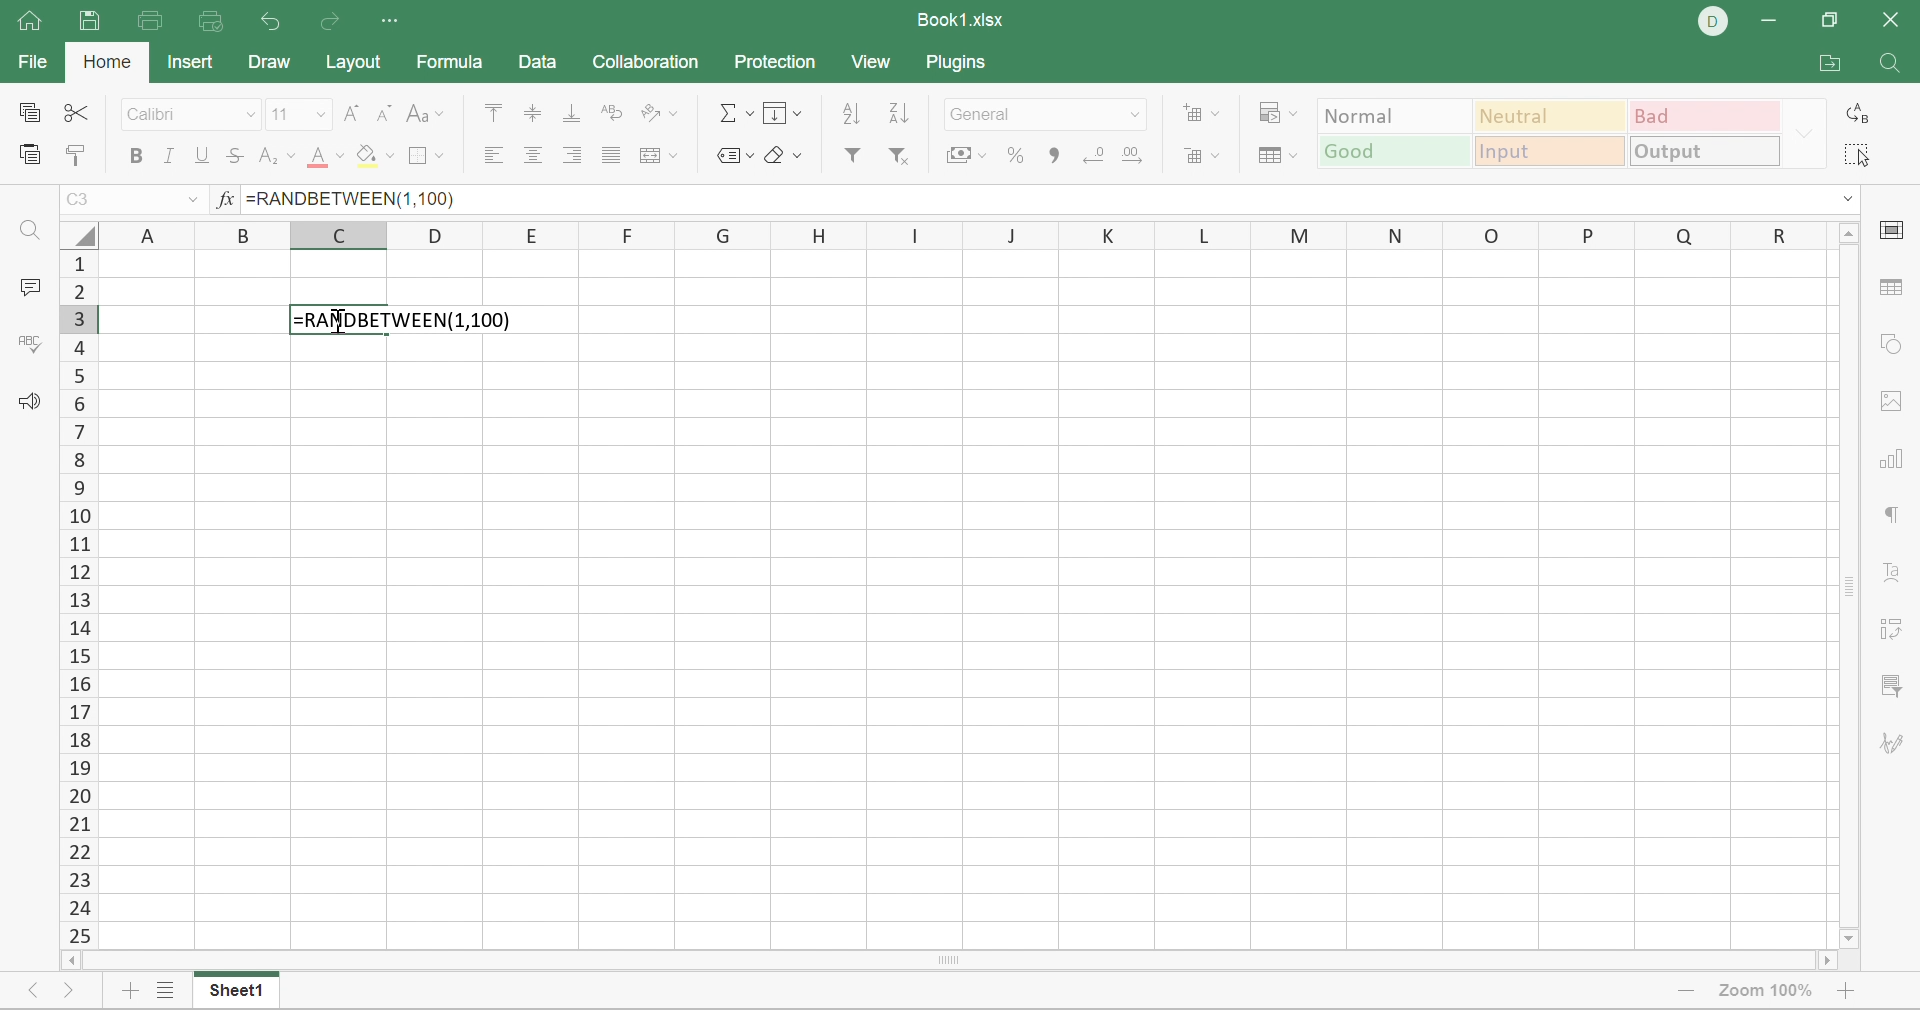 Image resolution: width=1920 pixels, height=1010 pixels. What do you see at coordinates (69, 958) in the screenshot?
I see `Scroll Left` at bounding box center [69, 958].